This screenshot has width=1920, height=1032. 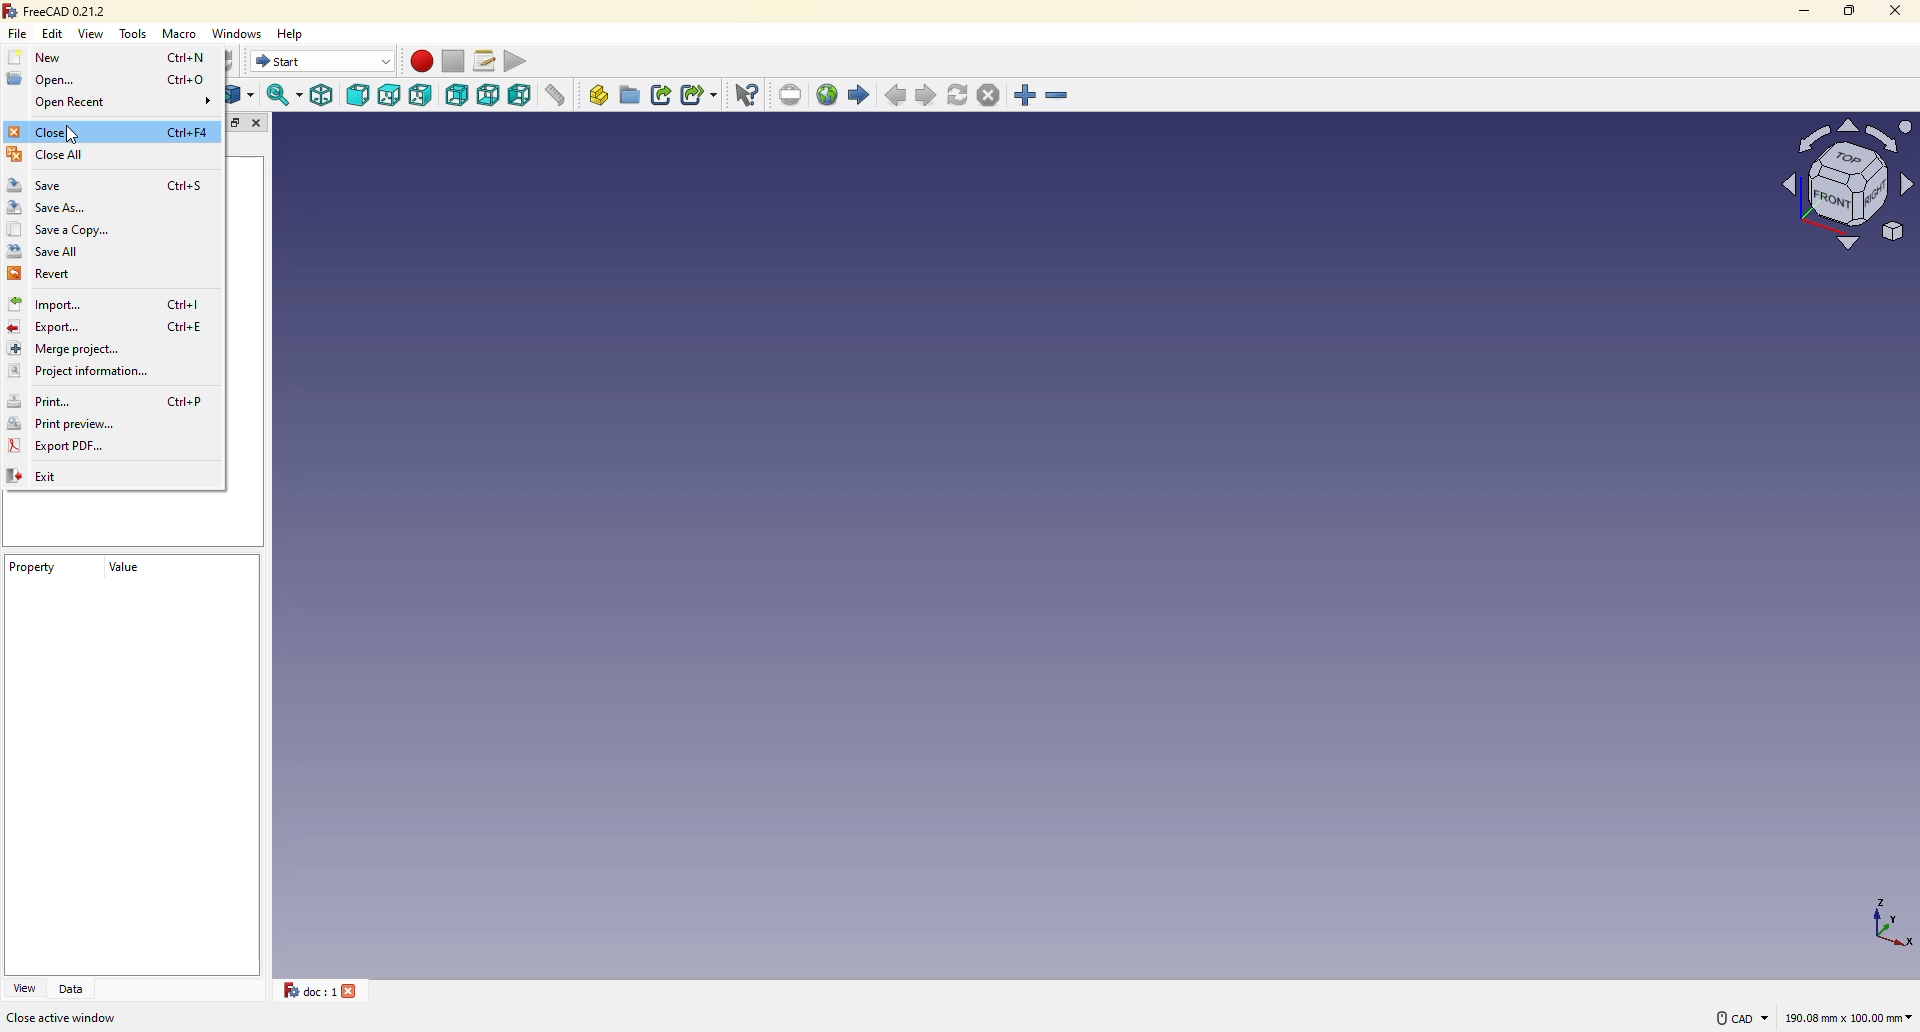 I want to click on import, so click(x=49, y=305).